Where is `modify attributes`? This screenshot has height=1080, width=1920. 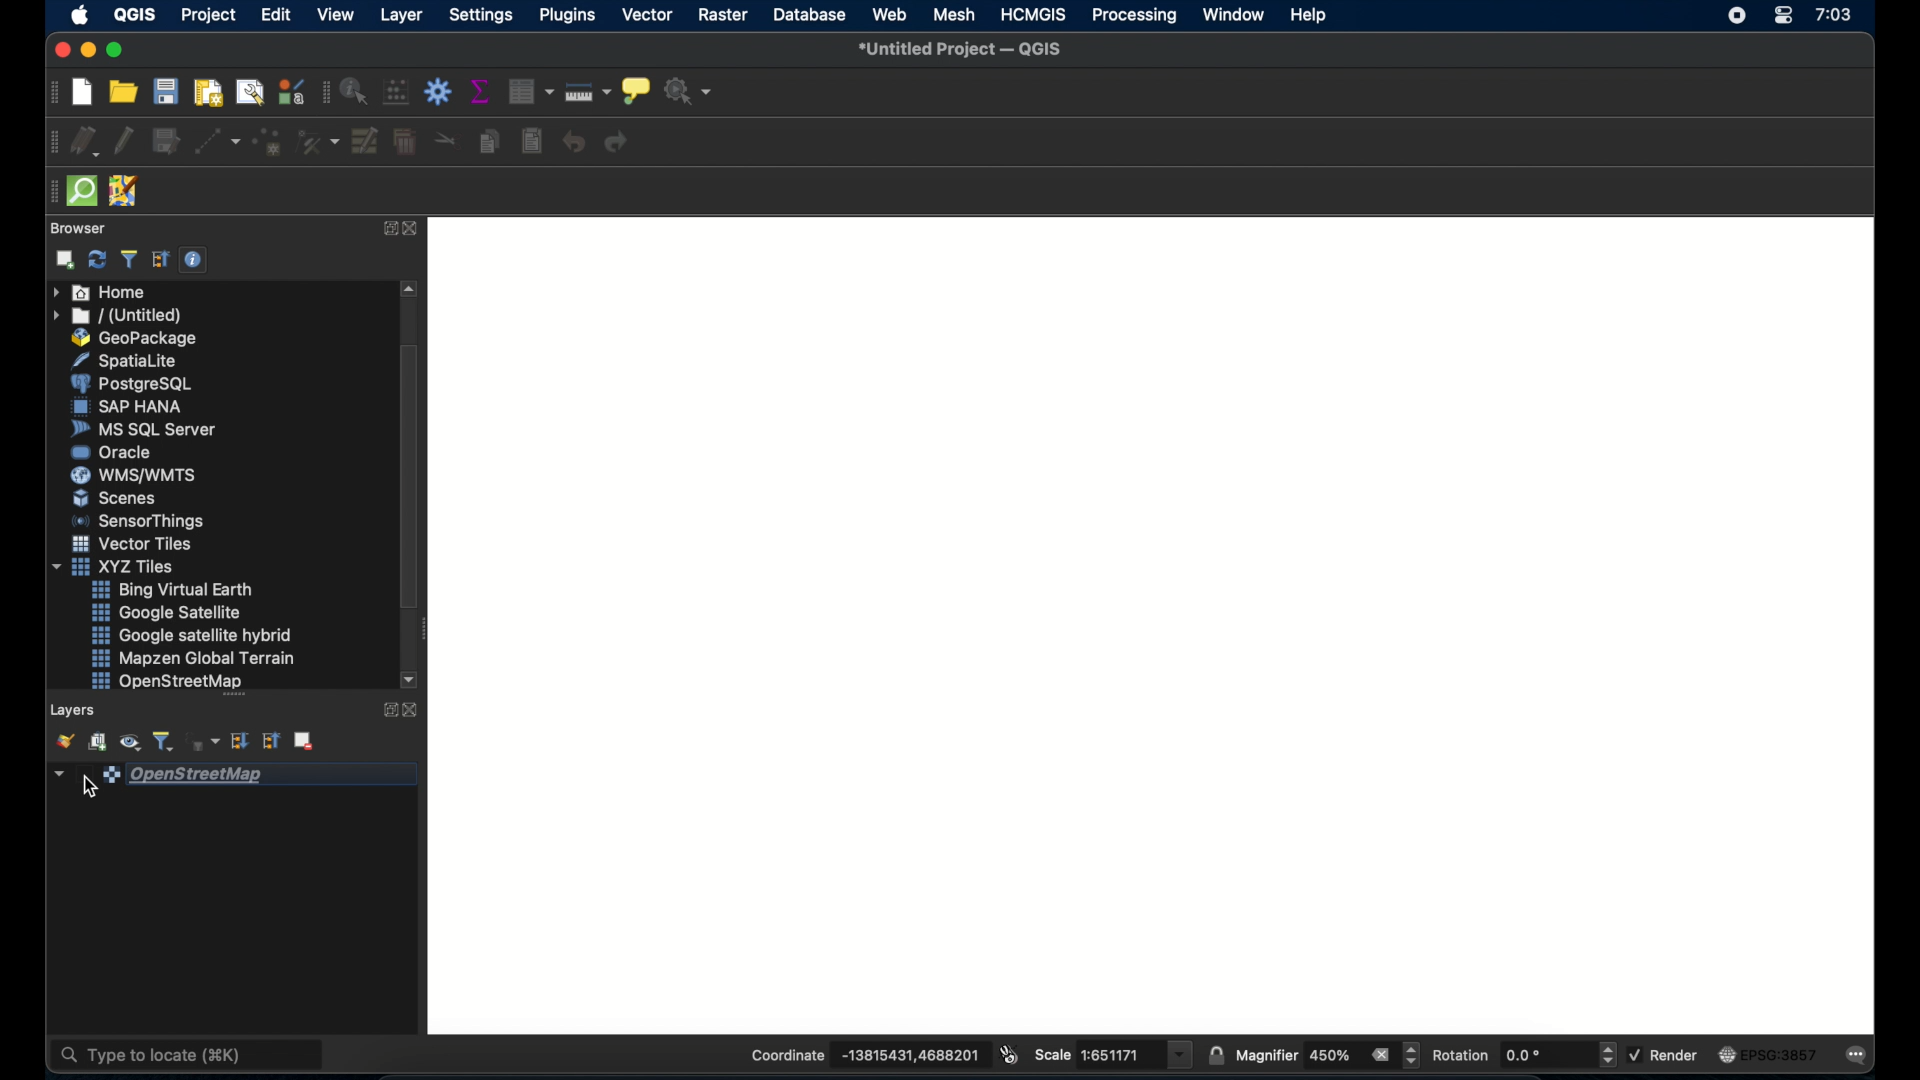 modify attributes is located at coordinates (366, 143).